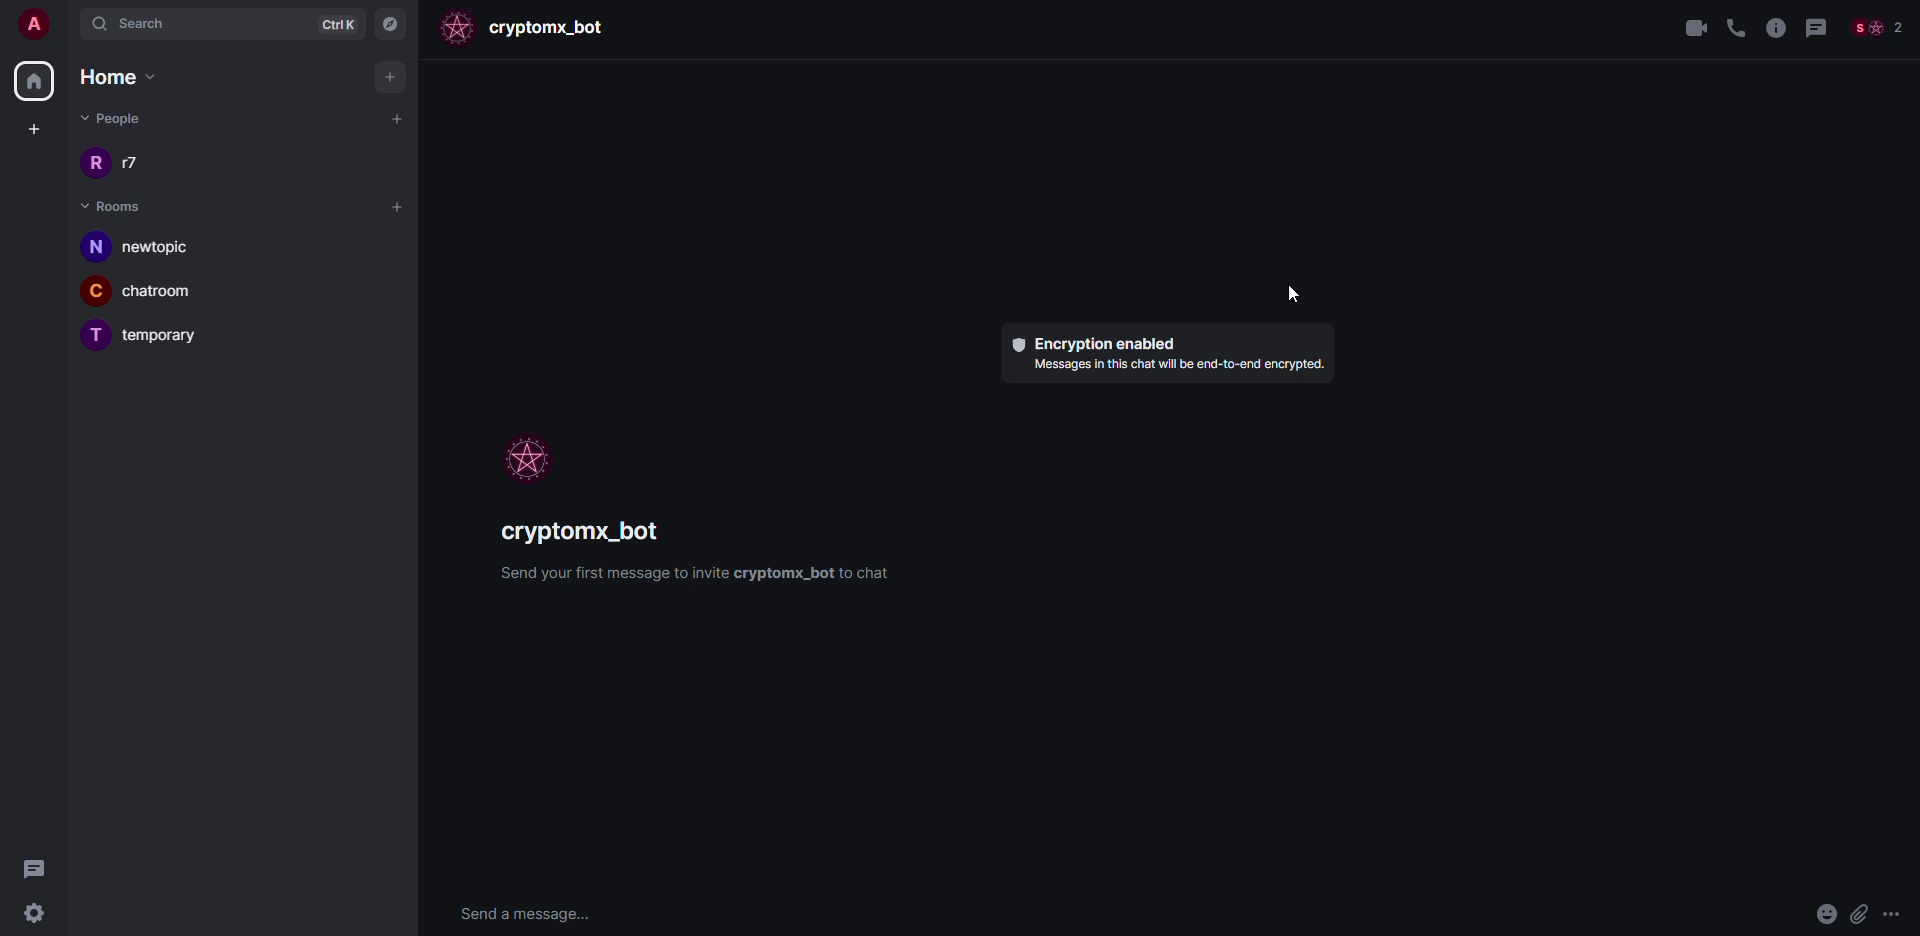 The image size is (1920, 936). I want to click on C, so click(97, 290).